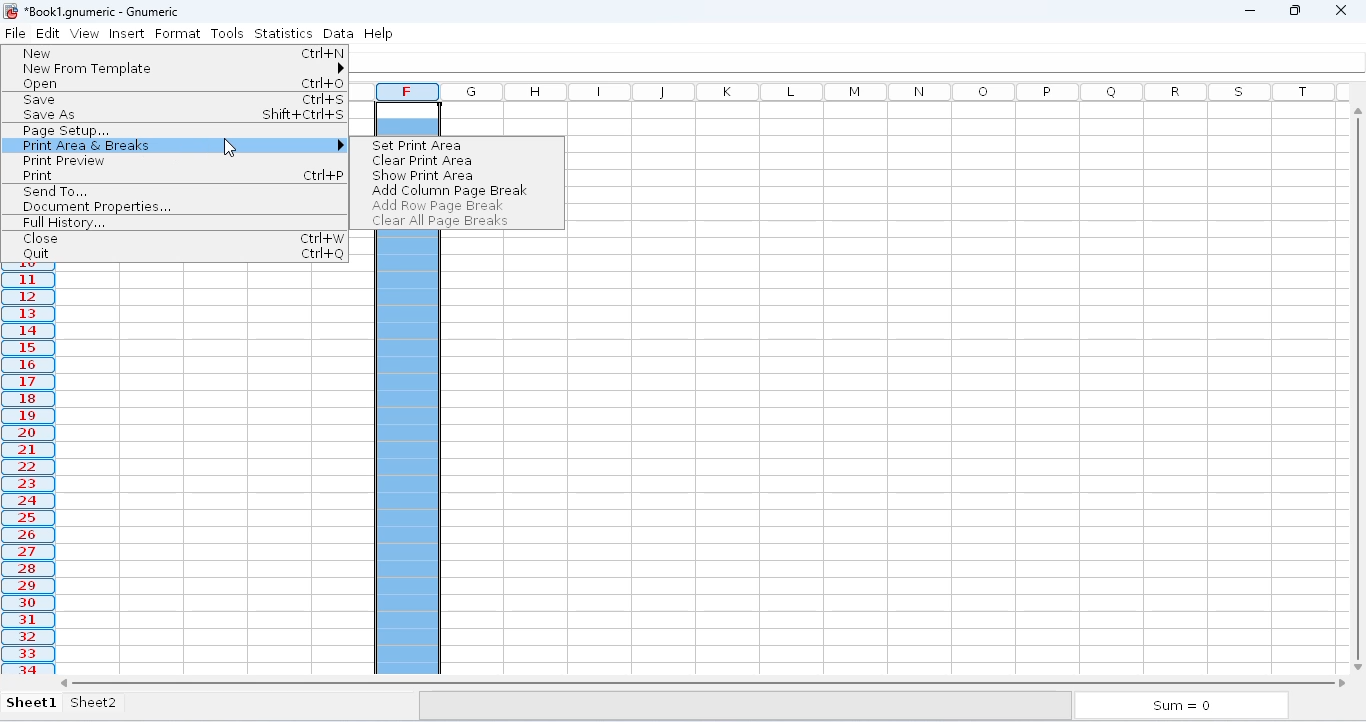 The image size is (1366, 722). Describe the element at coordinates (35, 254) in the screenshot. I see `quit` at that location.